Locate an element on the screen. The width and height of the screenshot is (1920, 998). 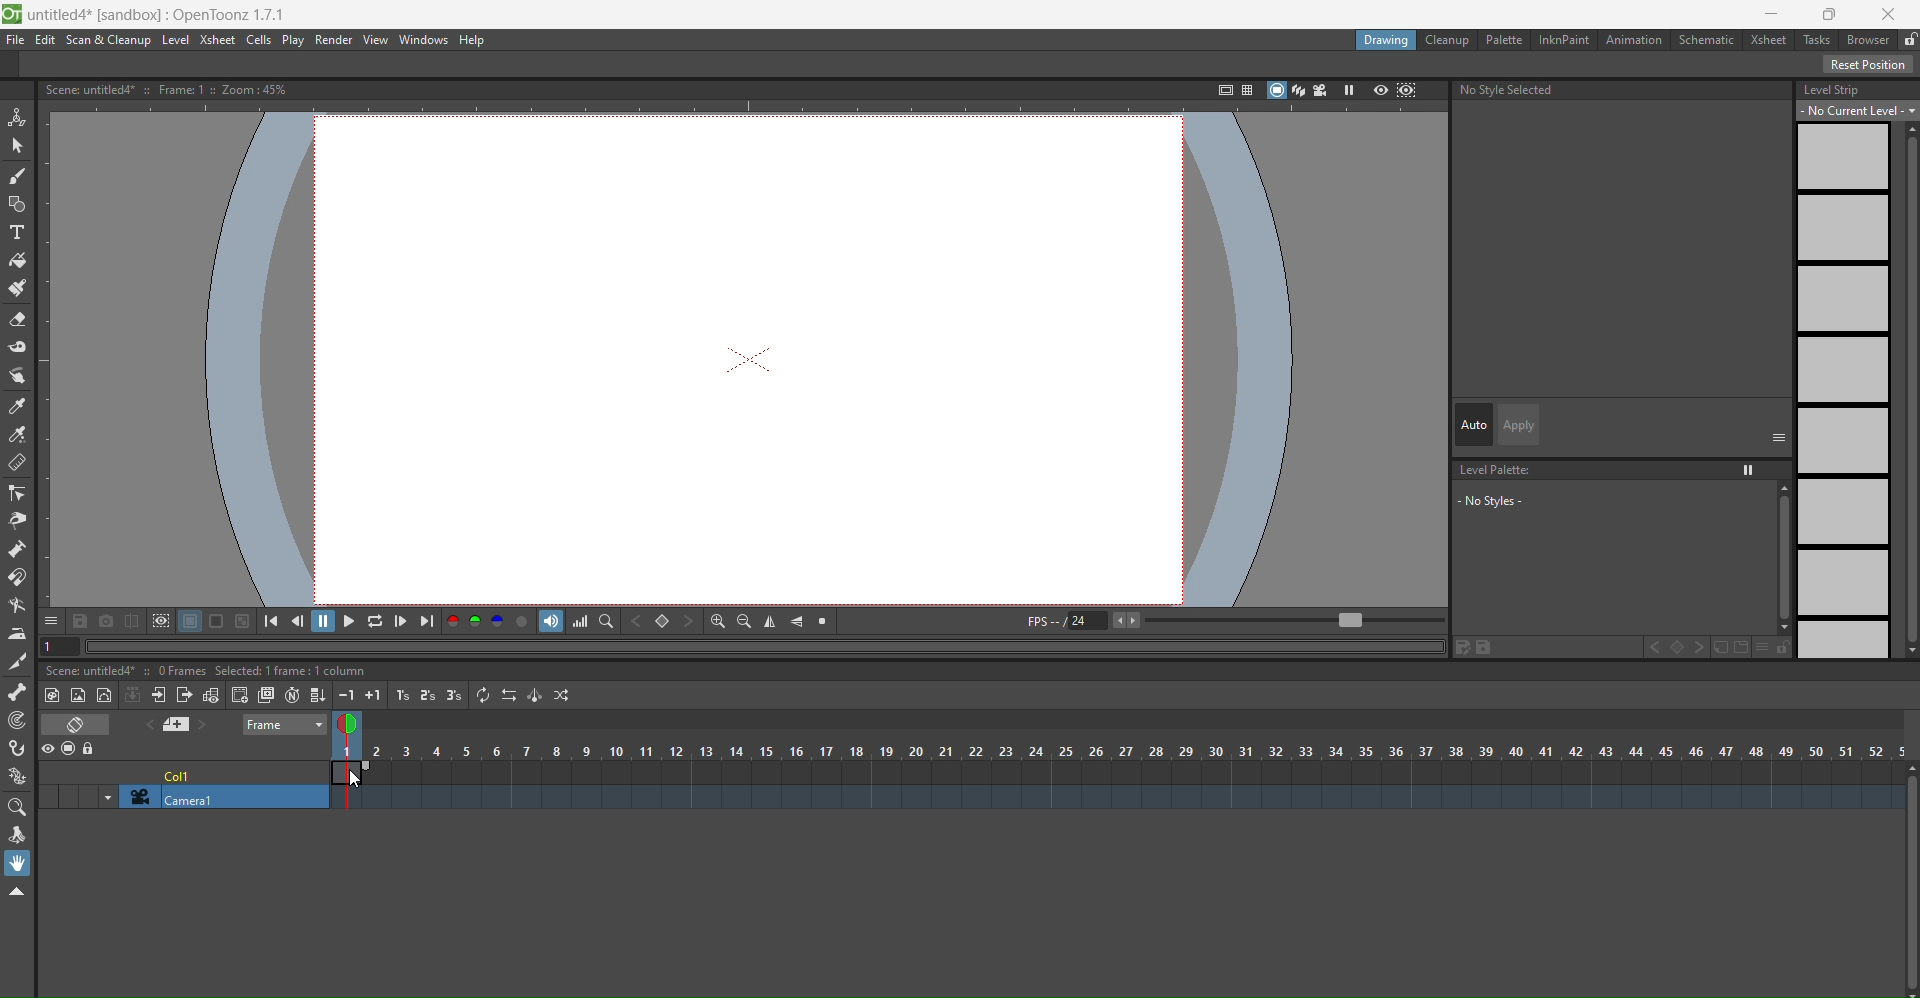
brush tool is located at coordinates (17, 177).